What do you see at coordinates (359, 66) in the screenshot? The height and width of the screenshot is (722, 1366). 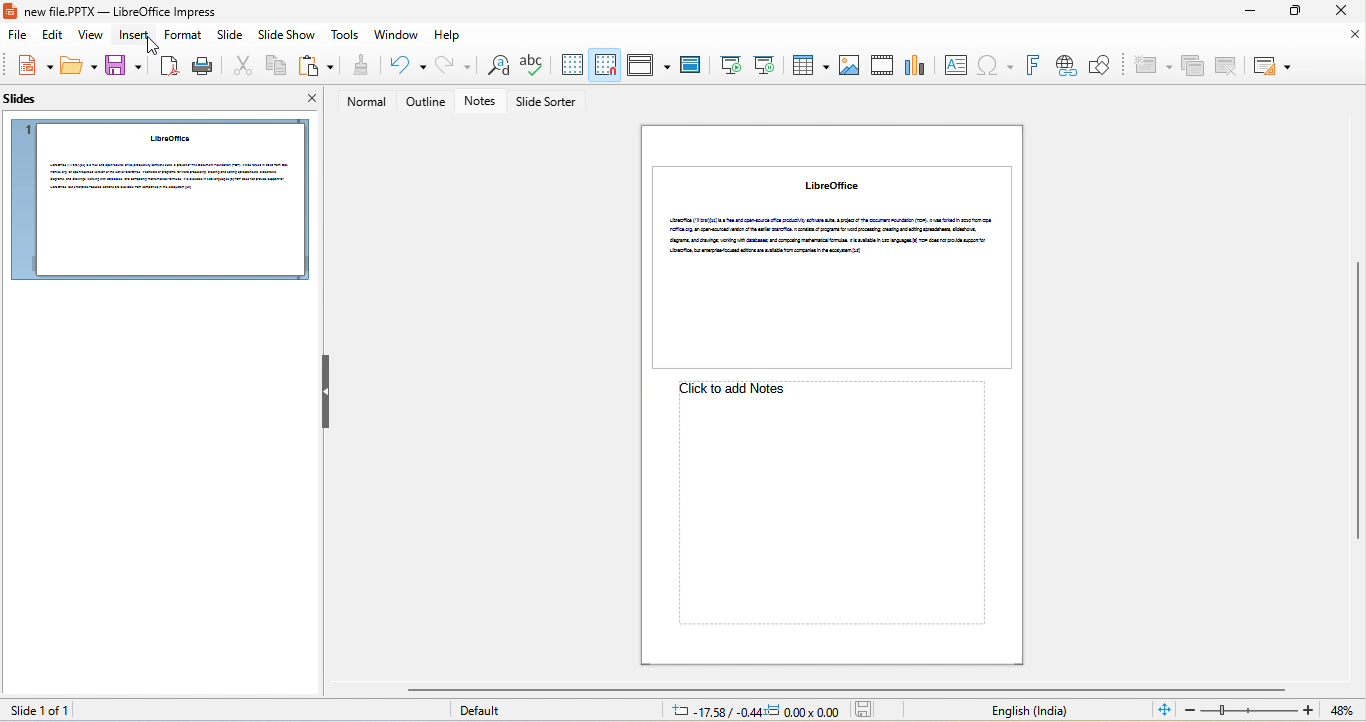 I see `clone formatting` at bounding box center [359, 66].